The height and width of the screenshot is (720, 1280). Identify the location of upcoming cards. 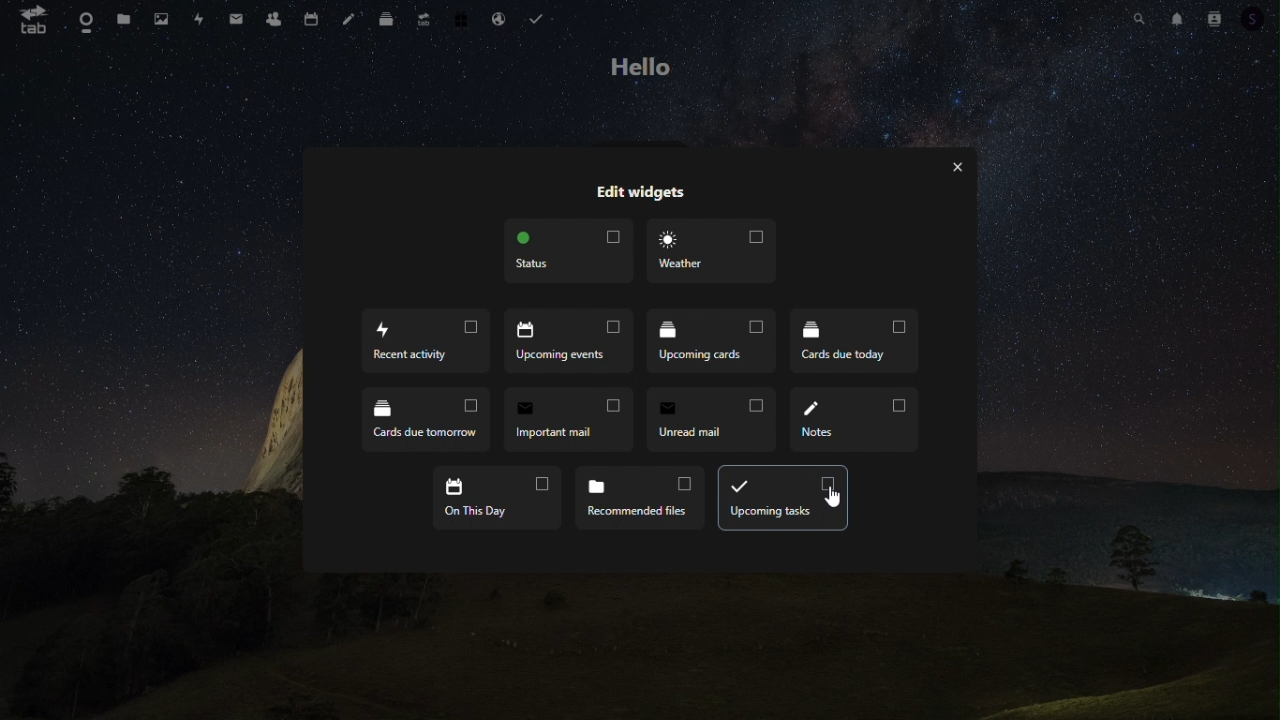
(714, 344).